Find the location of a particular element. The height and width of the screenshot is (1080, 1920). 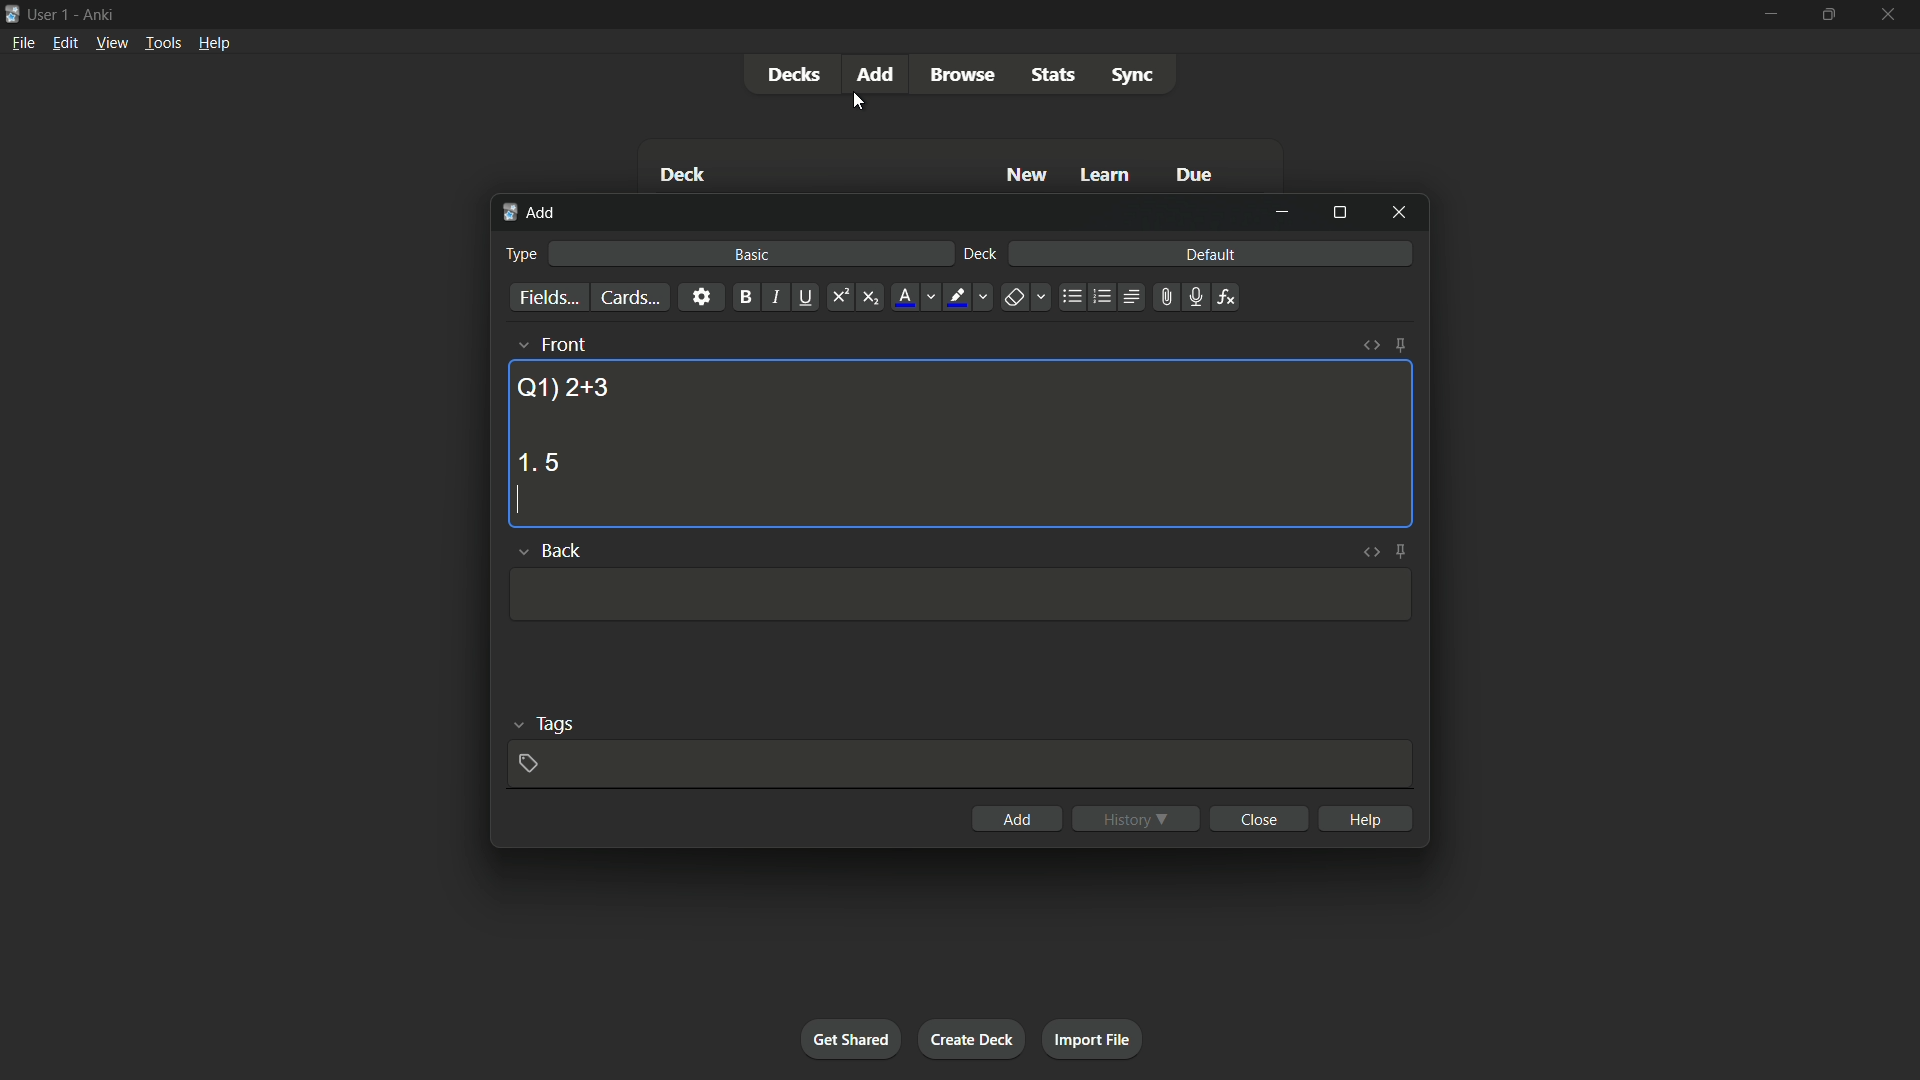

question is located at coordinates (563, 386).